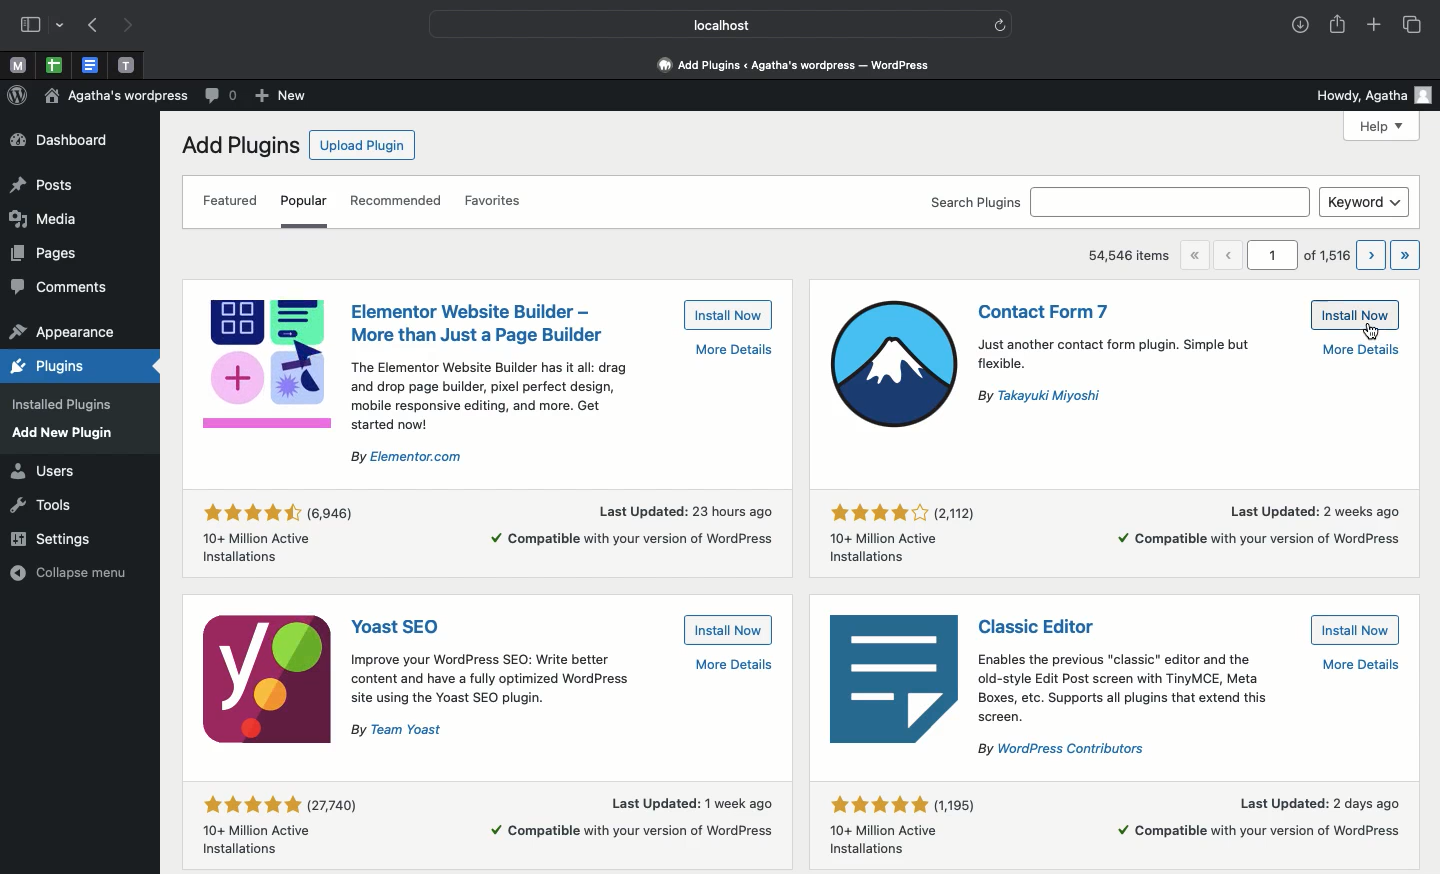  What do you see at coordinates (68, 141) in the screenshot?
I see `Dashboard` at bounding box center [68, 141].